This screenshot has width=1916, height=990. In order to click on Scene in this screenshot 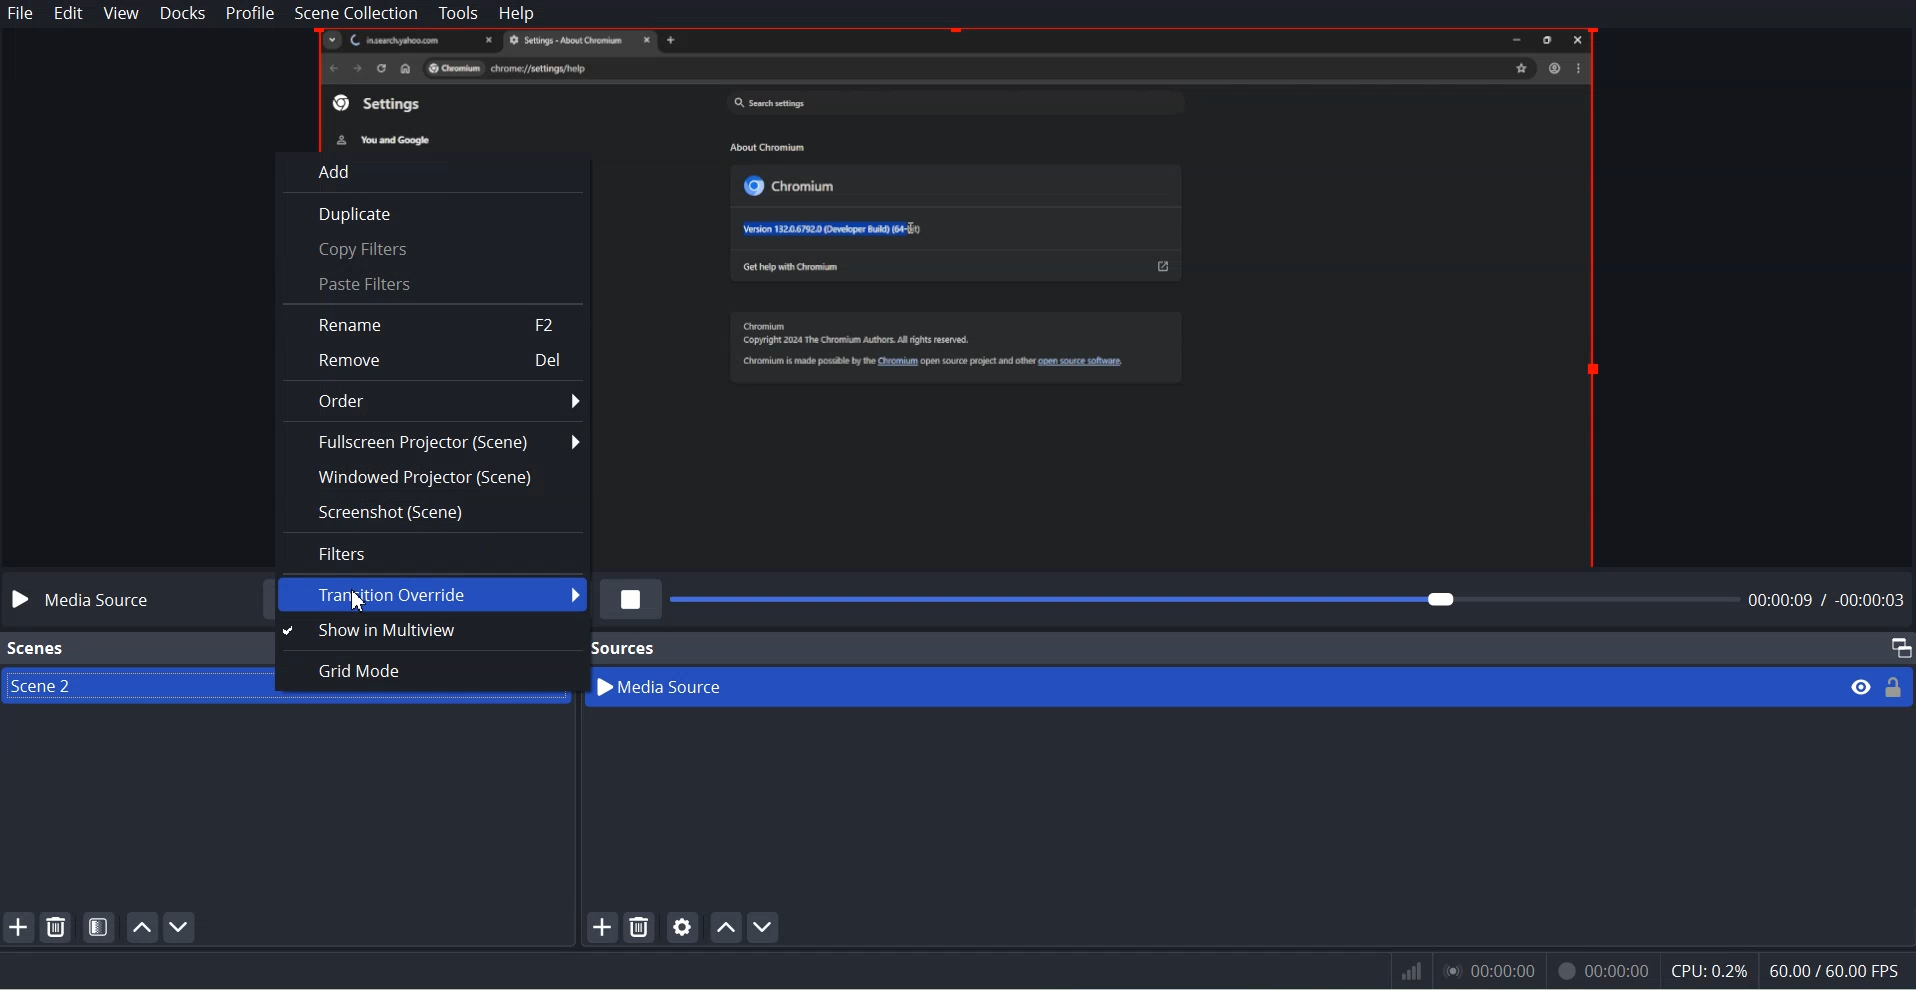, I will do `click(120, 687)`.